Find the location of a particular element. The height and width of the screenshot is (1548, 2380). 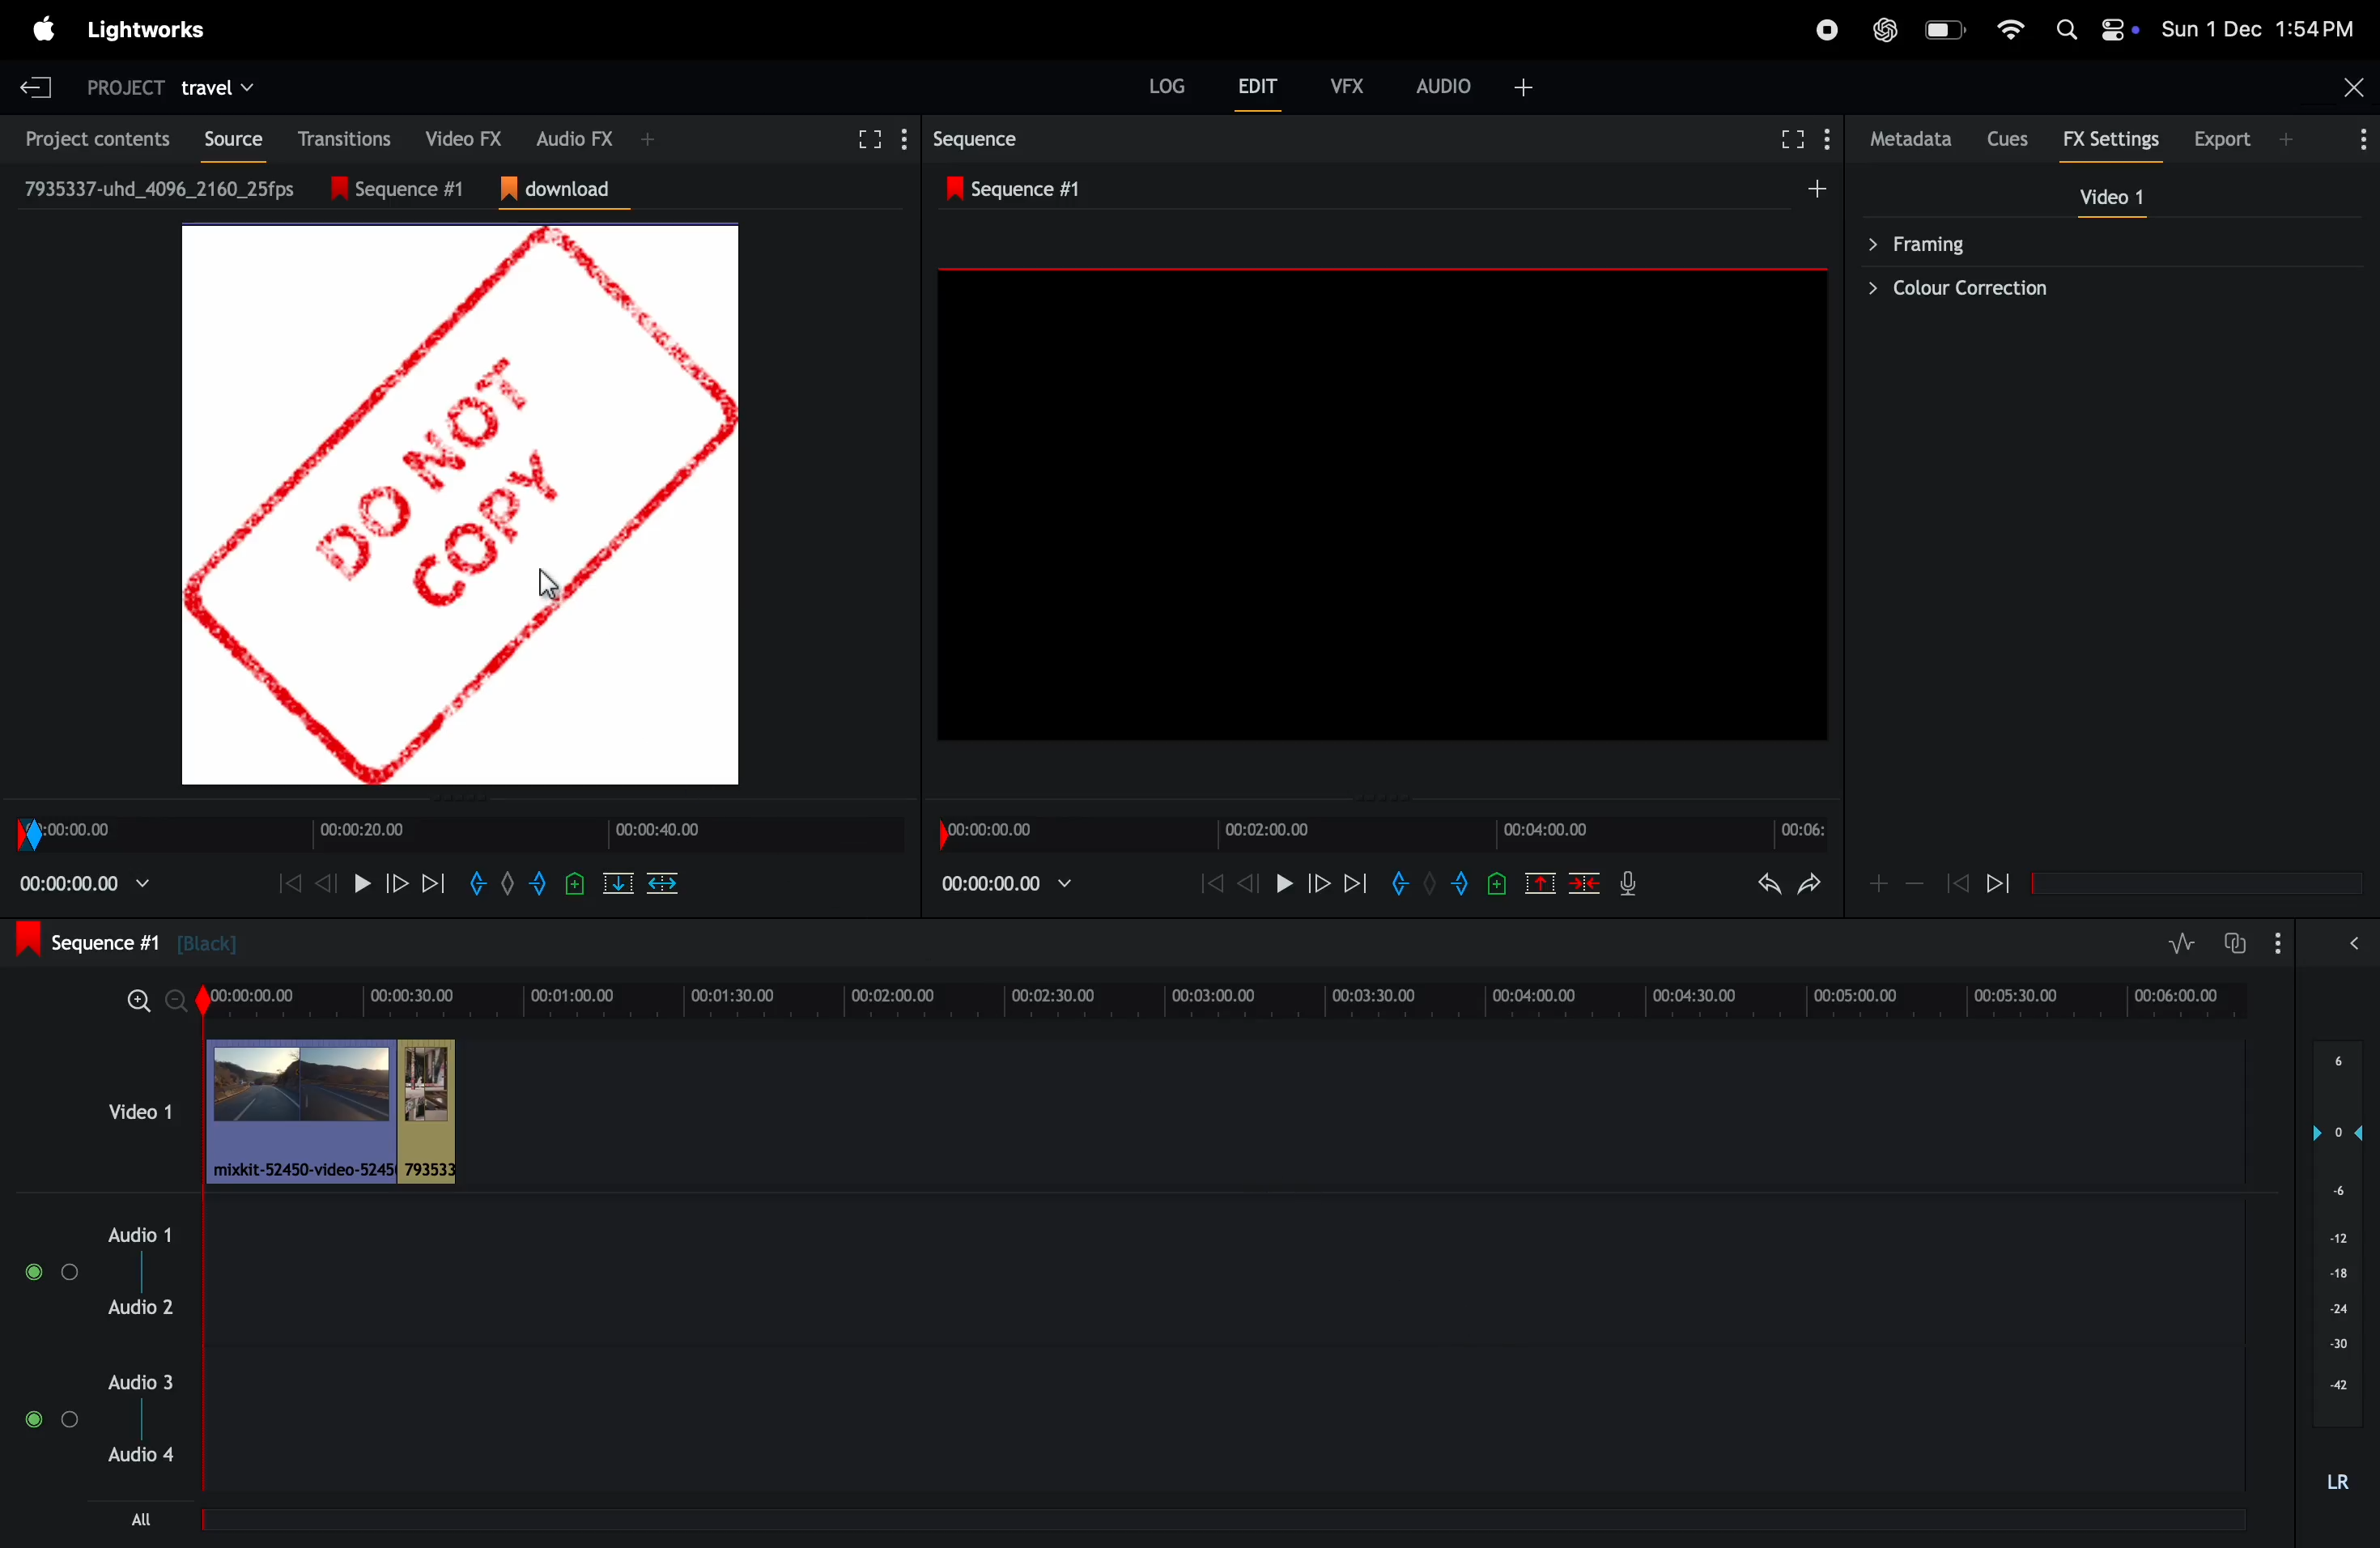

colour correction is located at coordinates (2098, 288).